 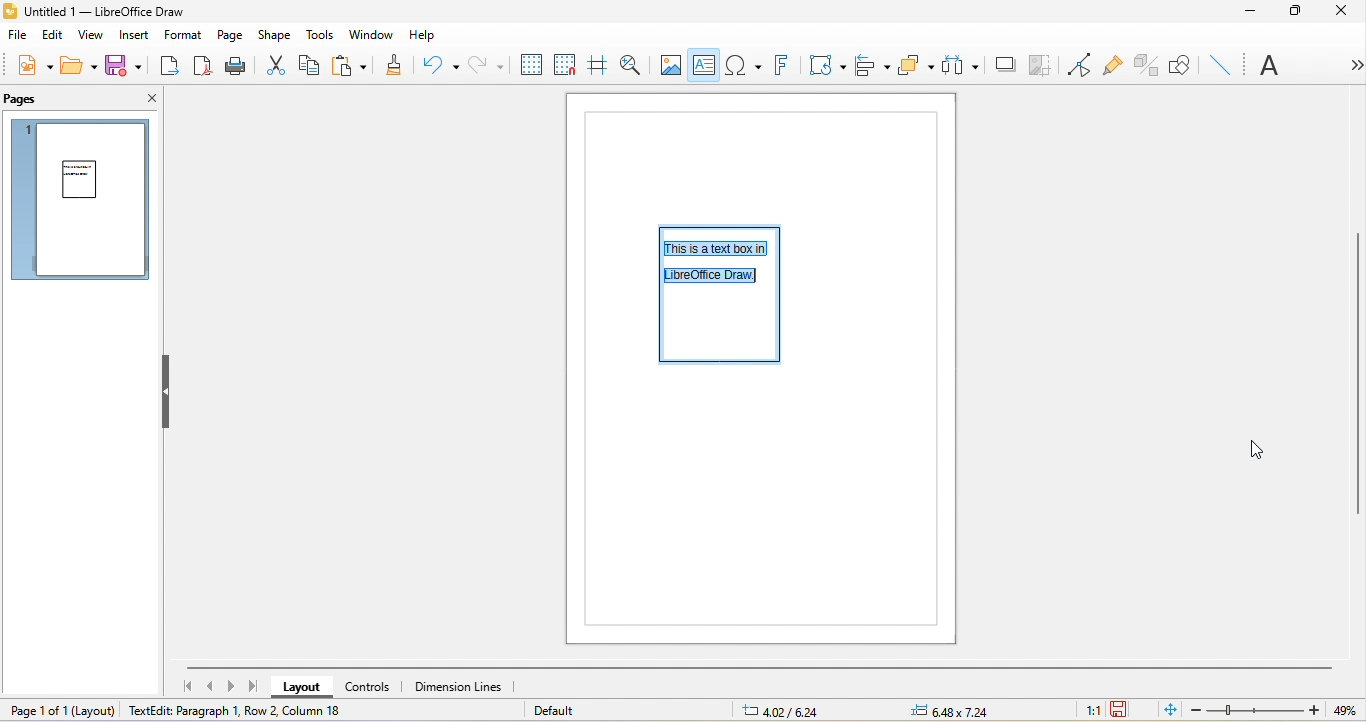 I want to click on arrange, so click(x=915, y=65).